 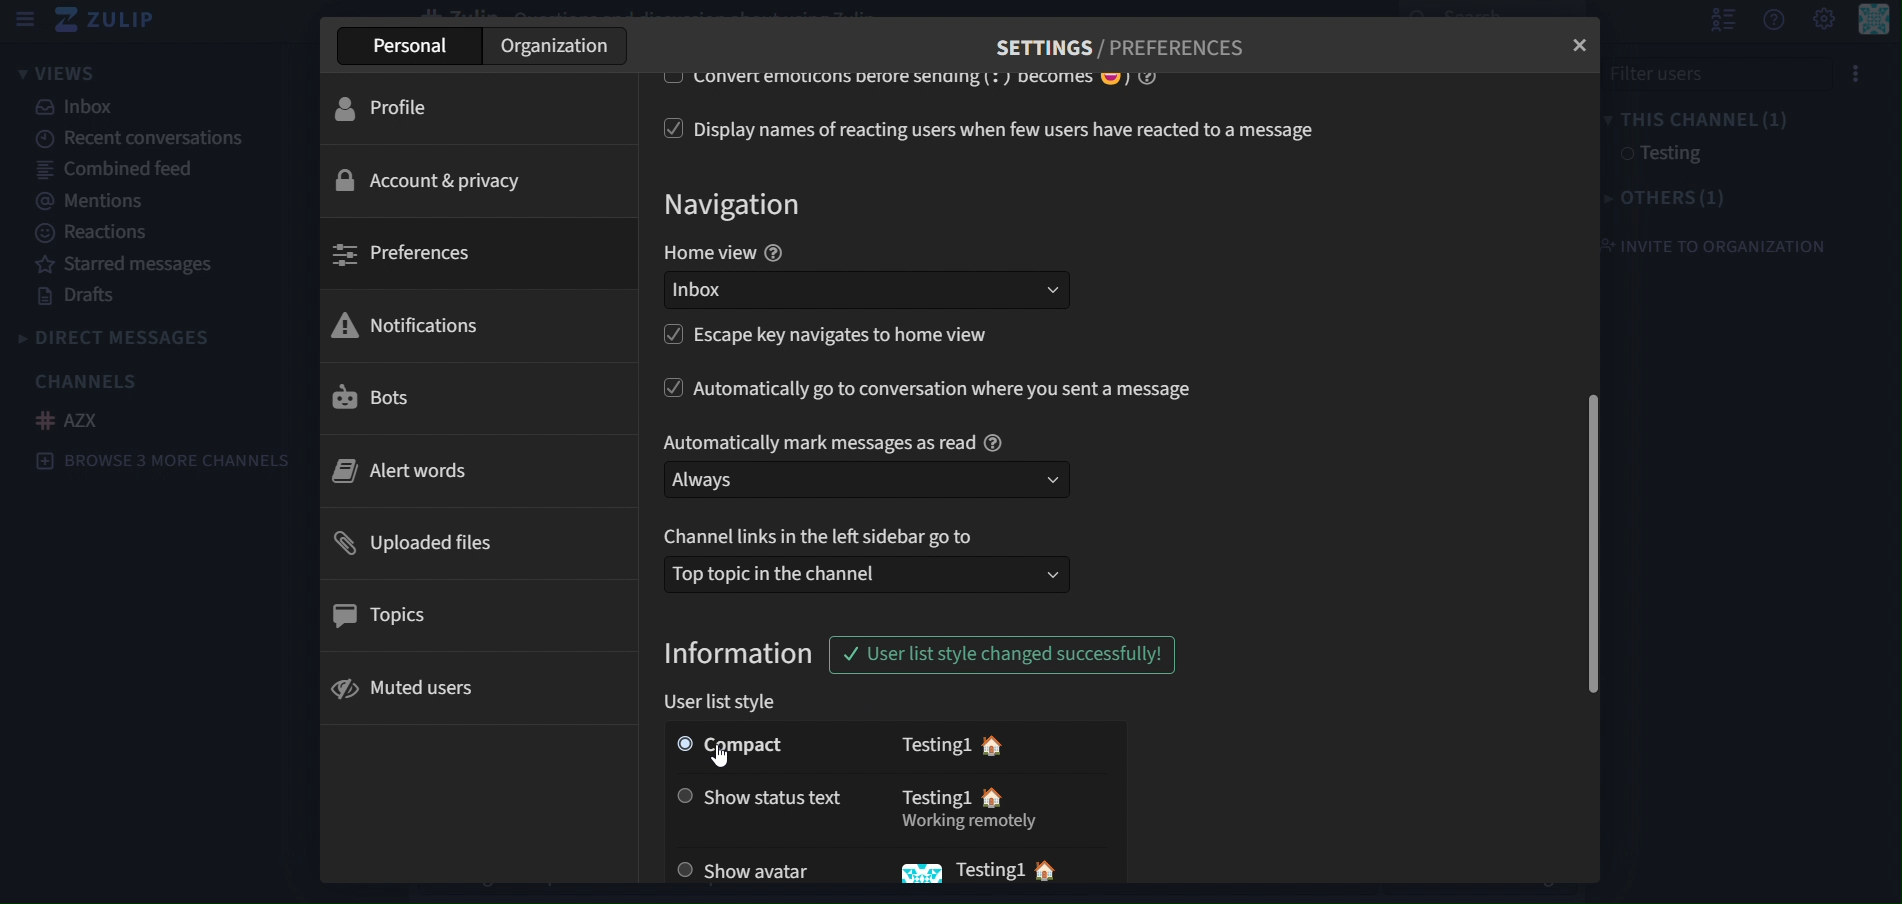 I want to click on top topic in the channel, so click(x=864, y=572).